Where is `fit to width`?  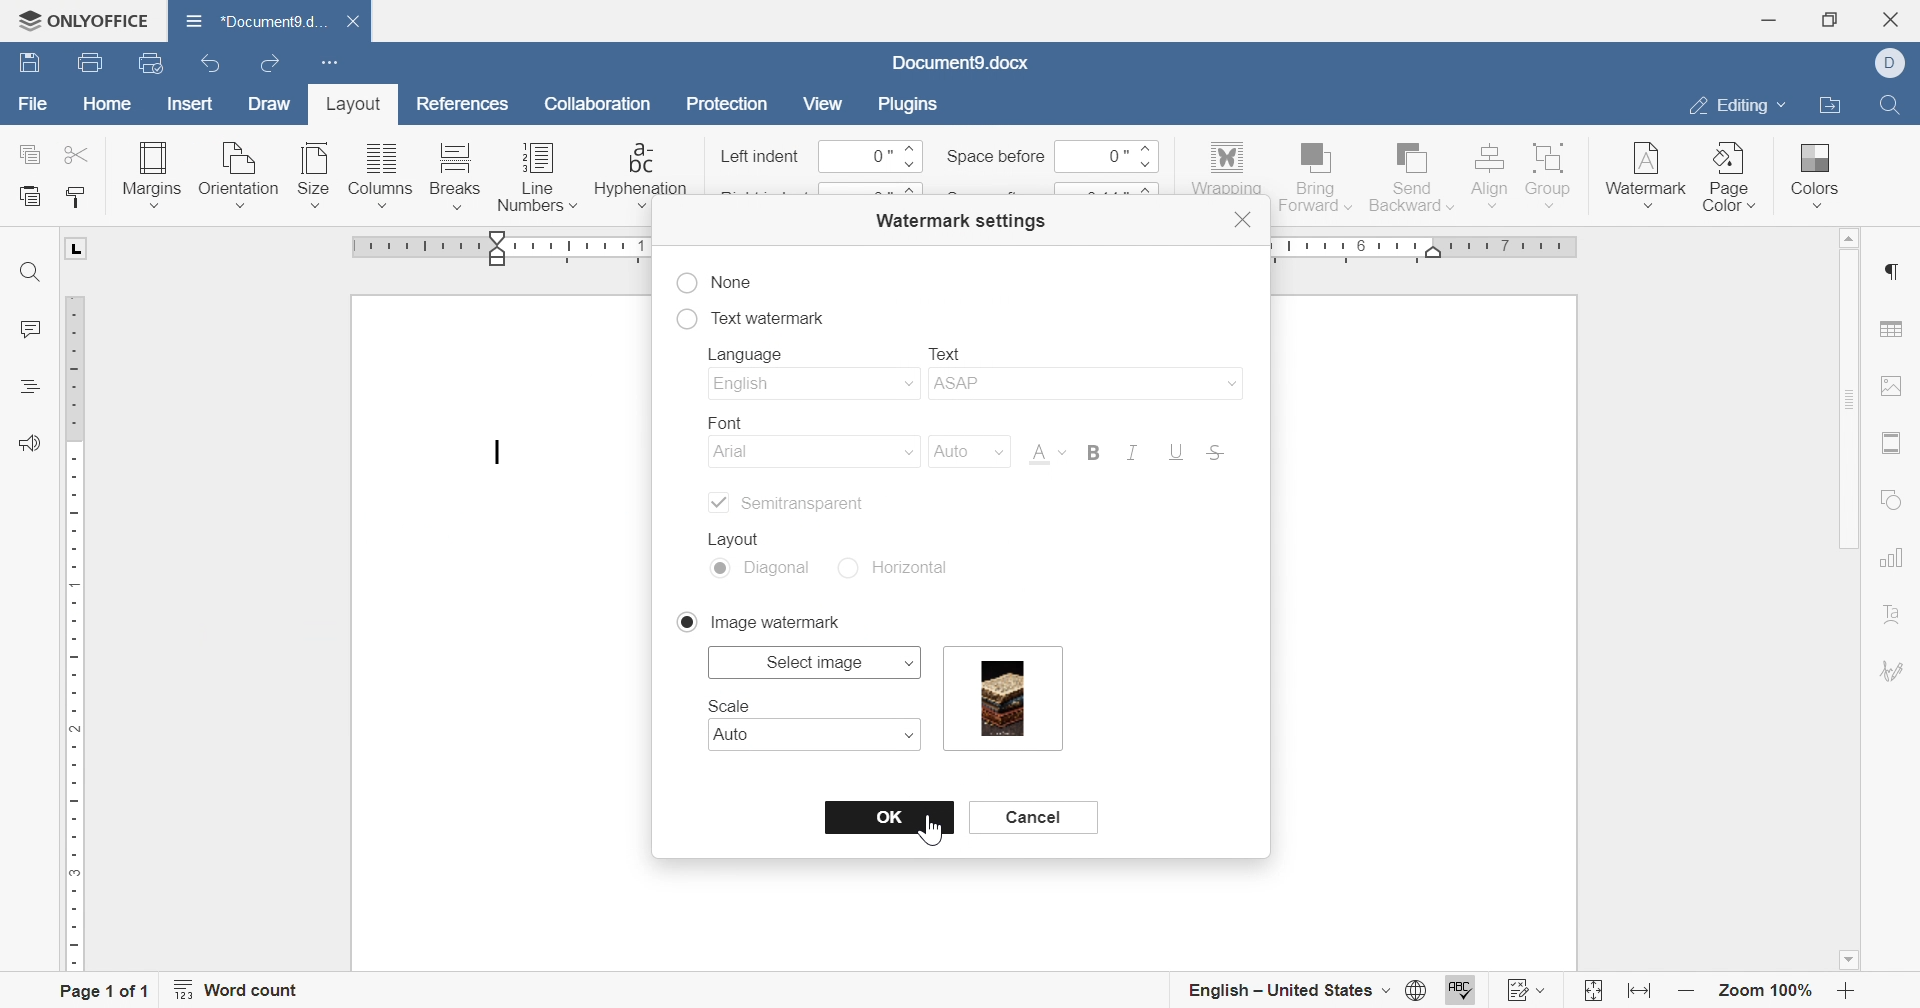 fit to width is located at coordinates (1636, 995).